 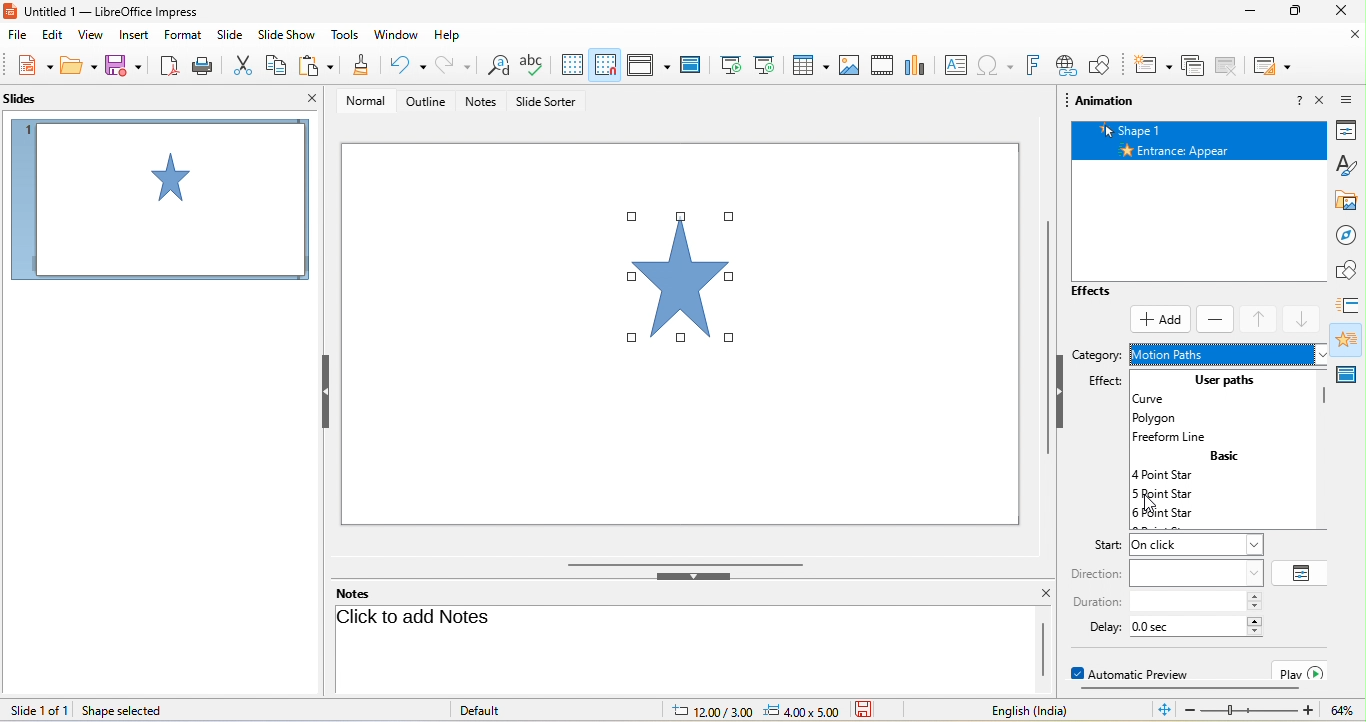 What do you see at coordinates (1203, 129) in the screenshot?
I see `shape 1` at bounding box center [1203, 129].